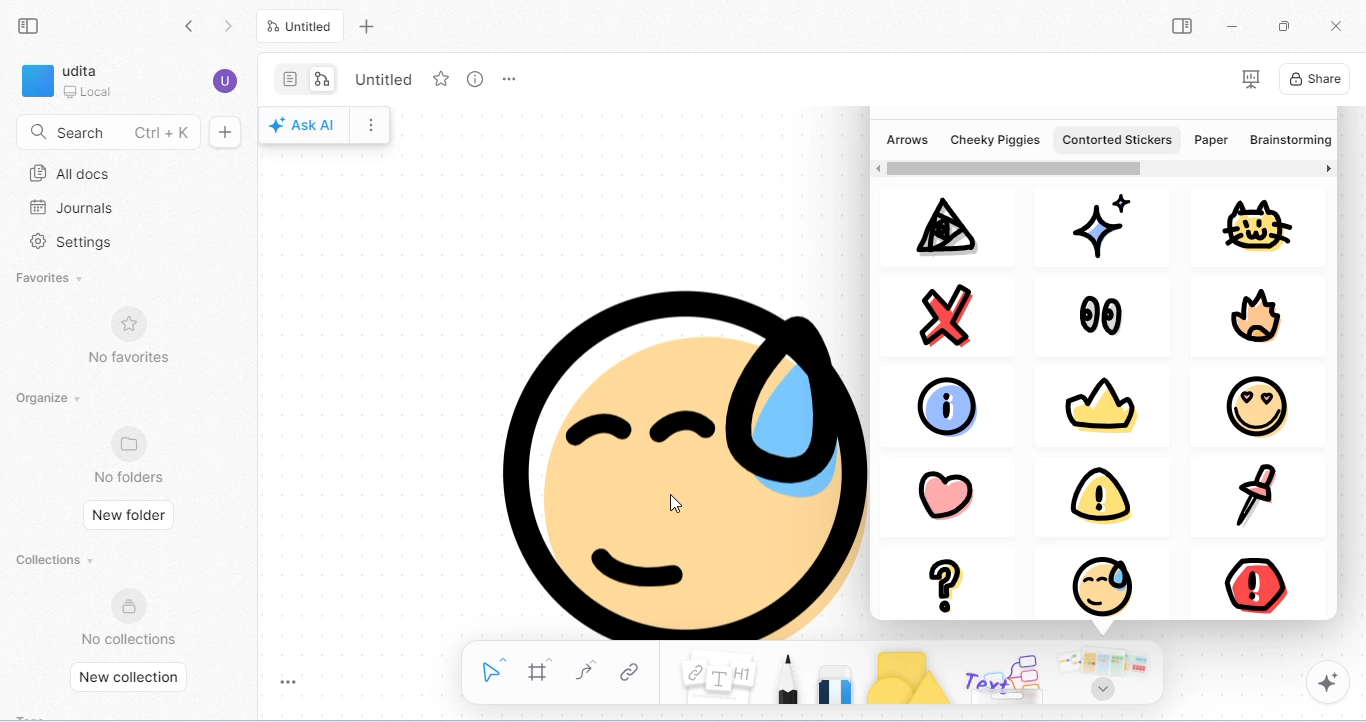  Describe the element at coordinates (52, 399) in the screenshot. I see `organize` at that location.